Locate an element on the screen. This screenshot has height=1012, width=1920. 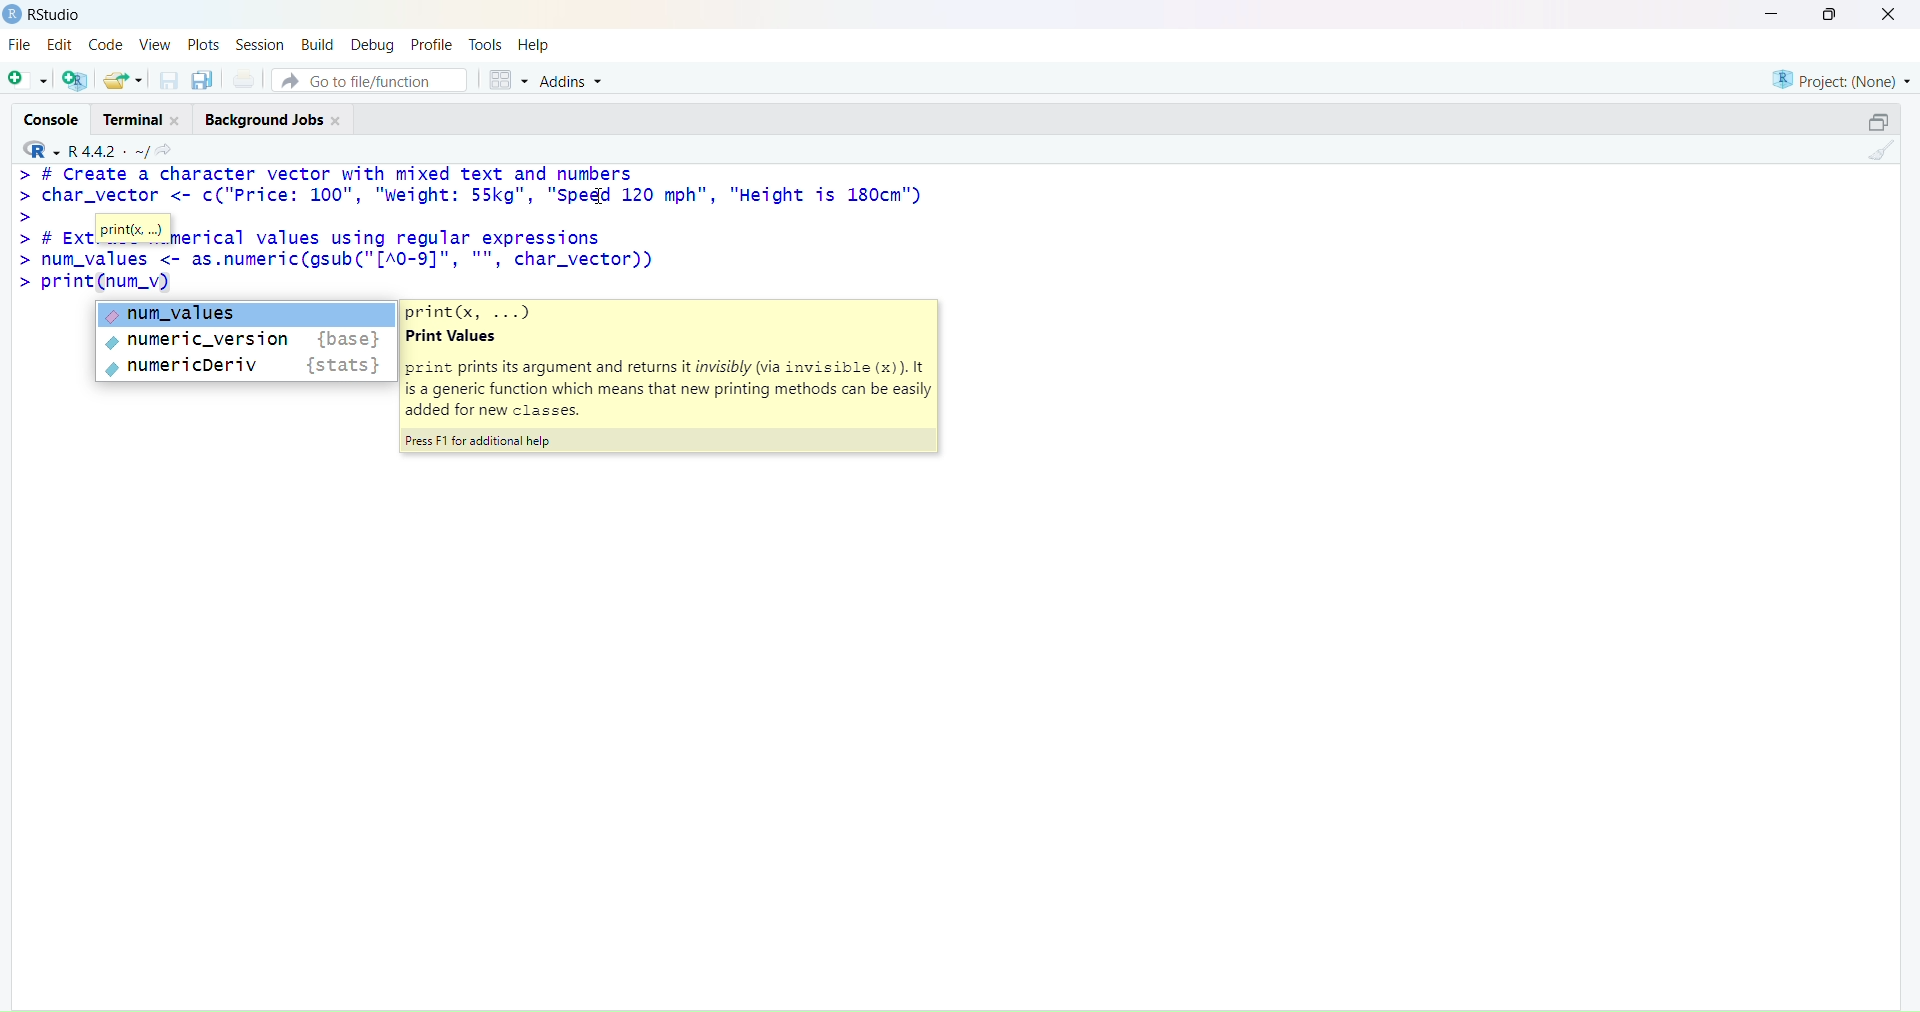
clean is located at coordinates (1882, 149).